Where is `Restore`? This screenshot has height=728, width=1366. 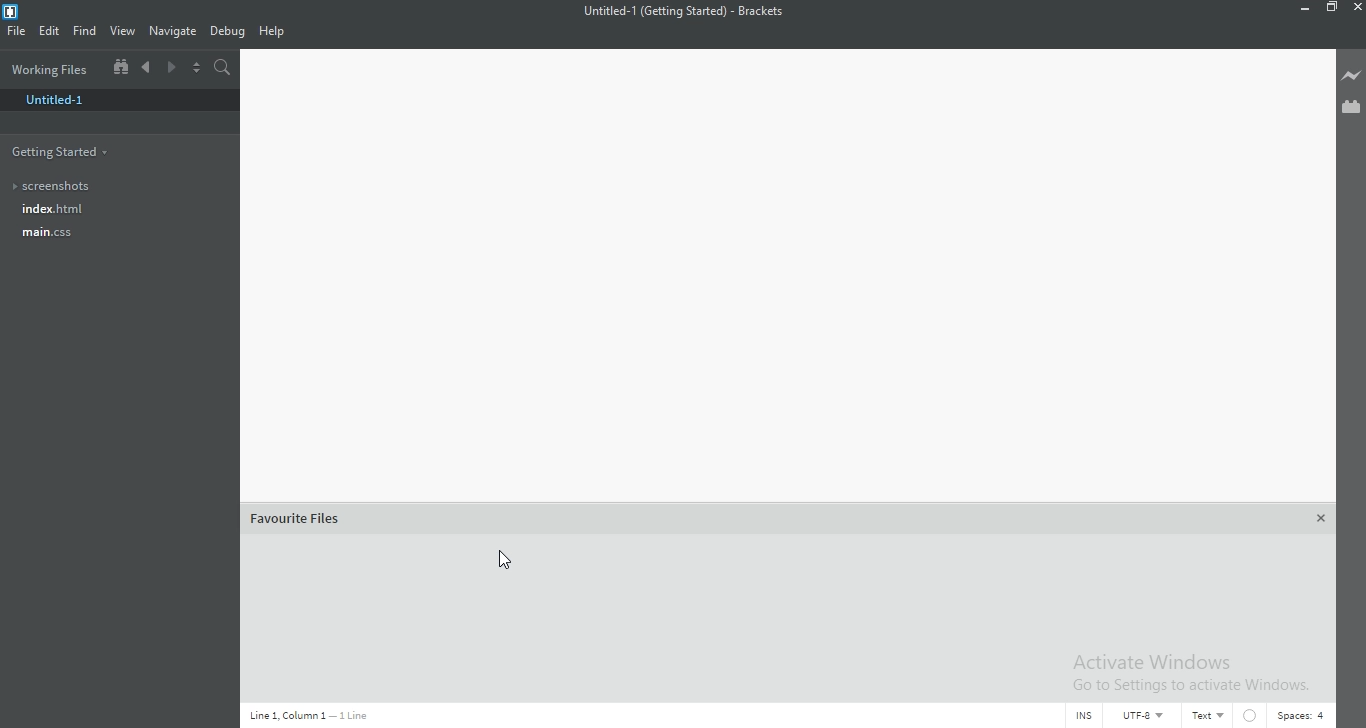 Restore is located at coordinates (1335, 10).